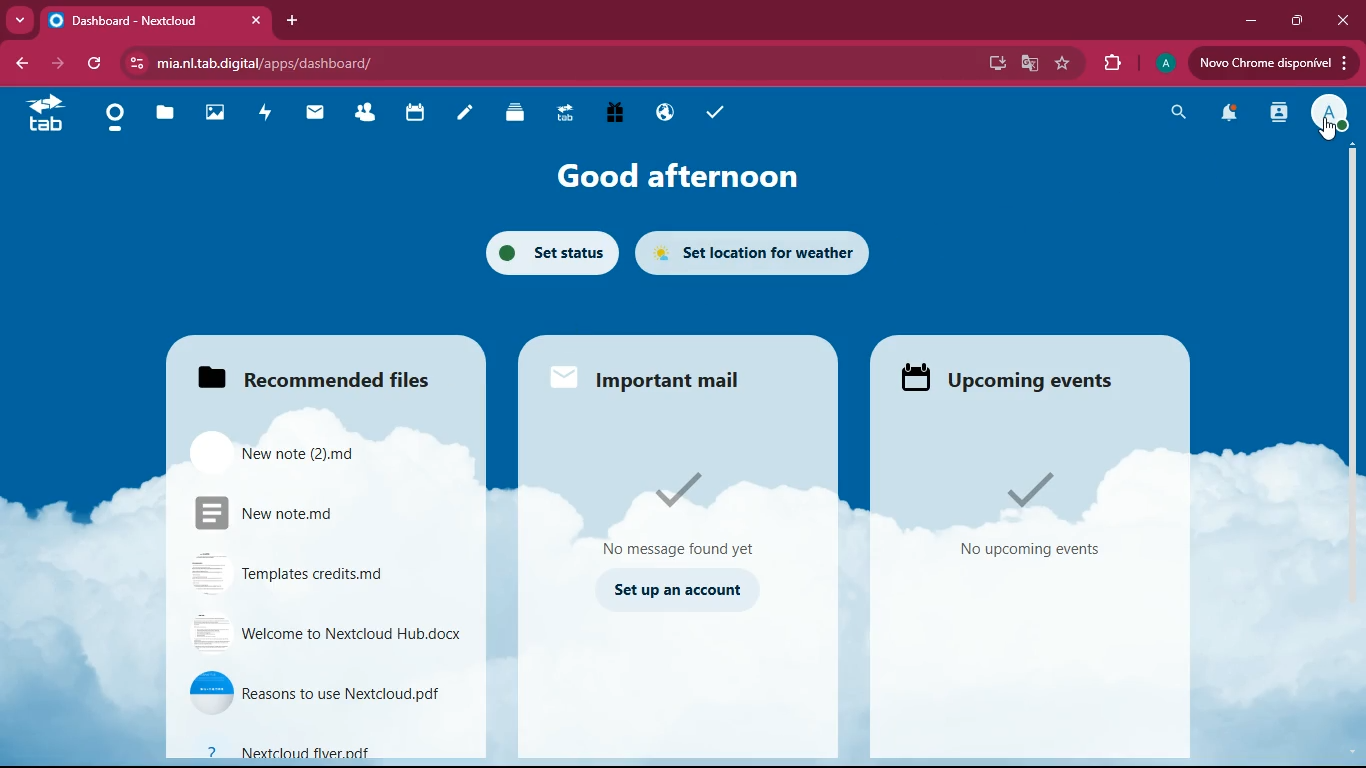 The height and width of the screenshot is (768, 1366). What do you see at coordinates (1295, 21) in the screenshot?
I see `maximize` at bounding box center [1295, 21].